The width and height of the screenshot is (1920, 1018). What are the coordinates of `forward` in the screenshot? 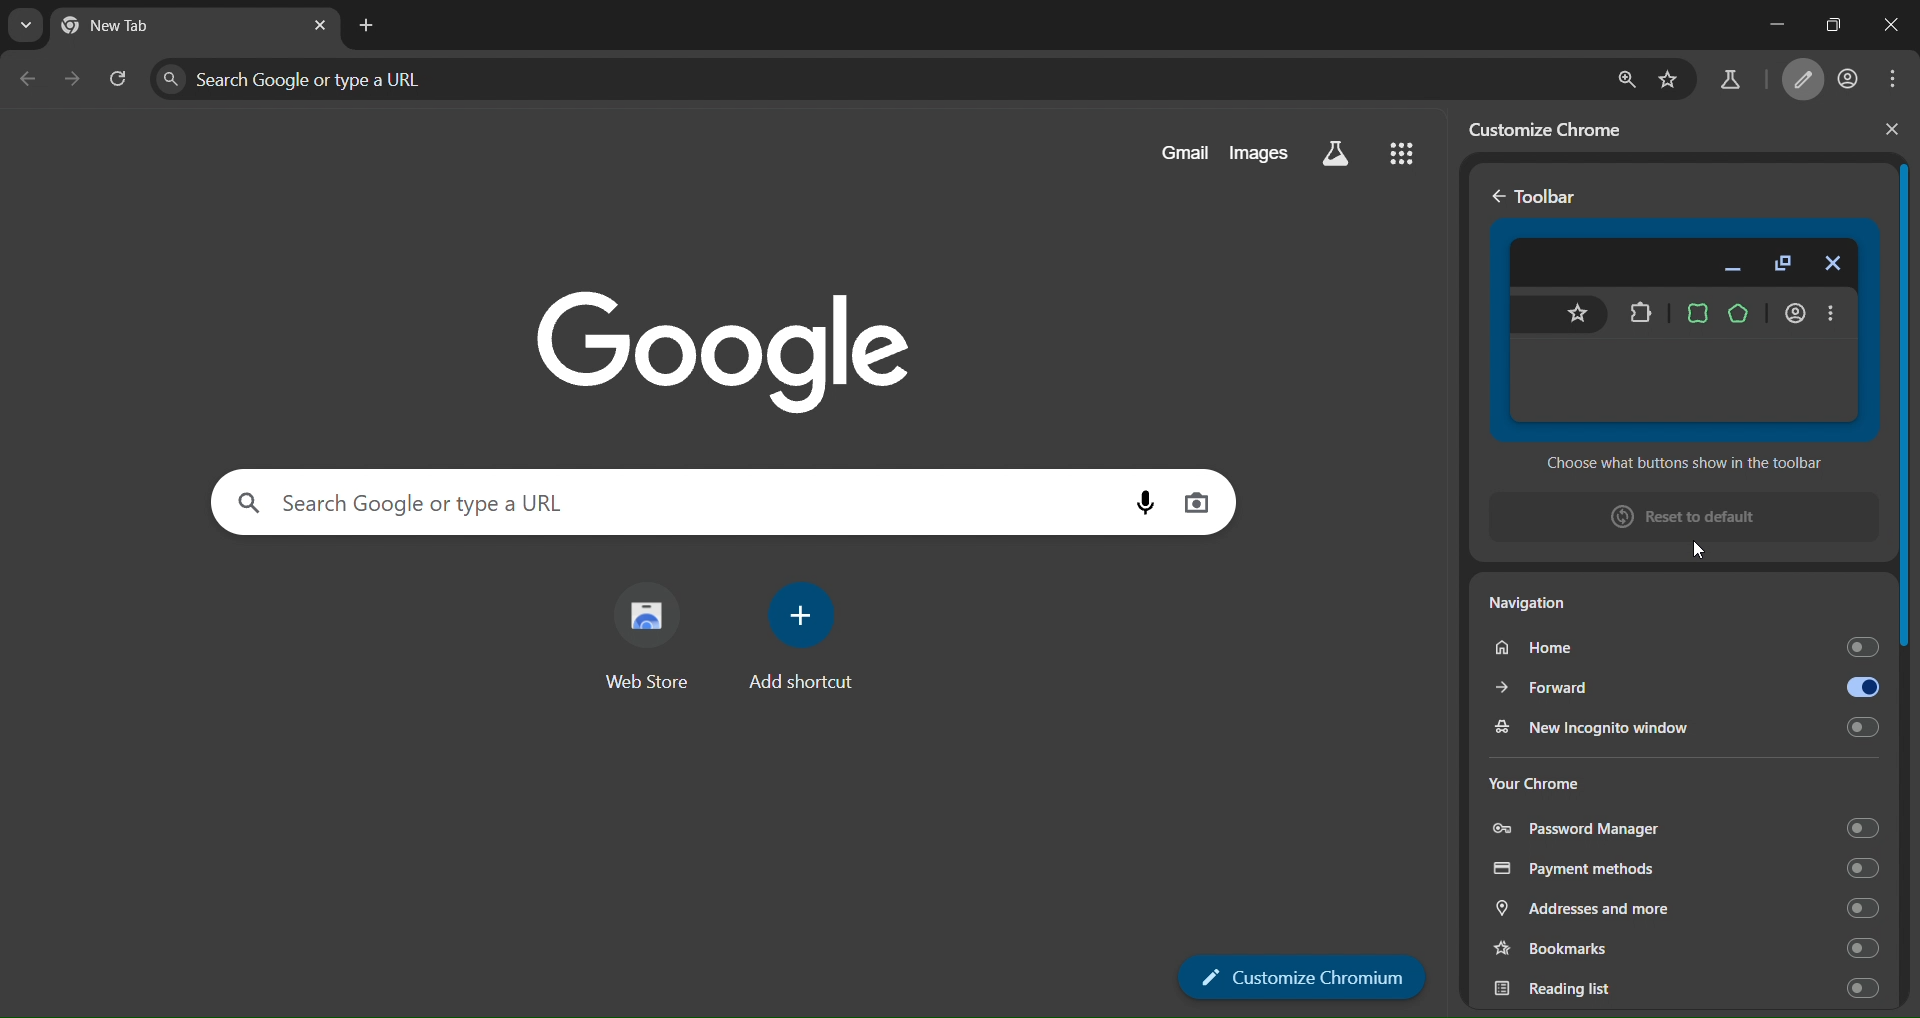 It's located at (1680, 686).